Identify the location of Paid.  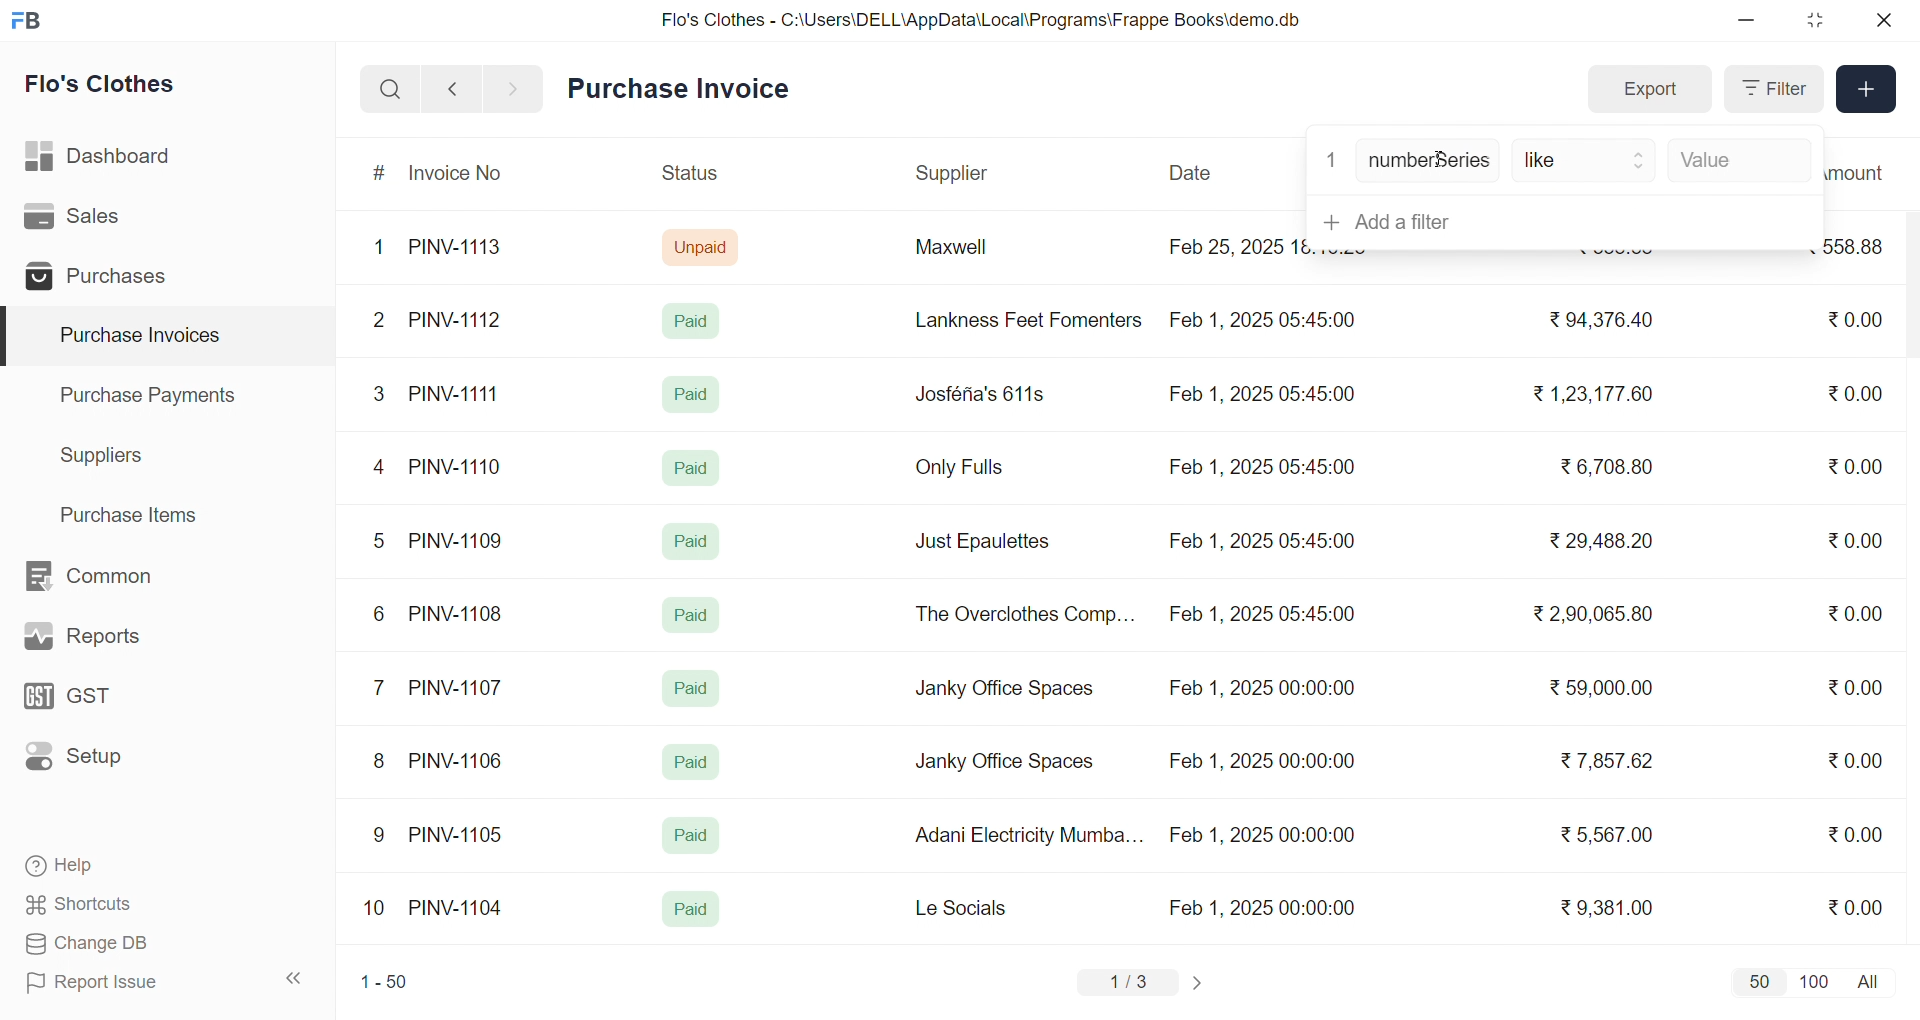
(691, 910).